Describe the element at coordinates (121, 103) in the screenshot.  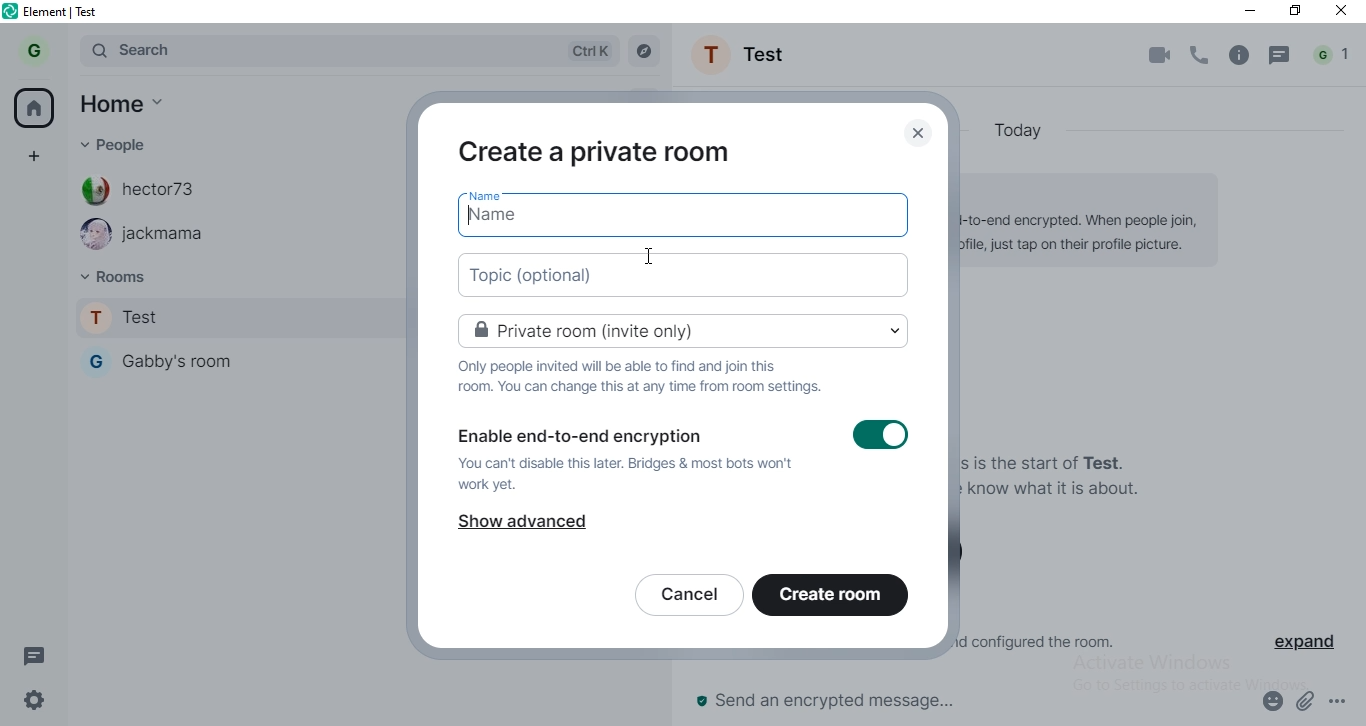
I see `home` at that location.